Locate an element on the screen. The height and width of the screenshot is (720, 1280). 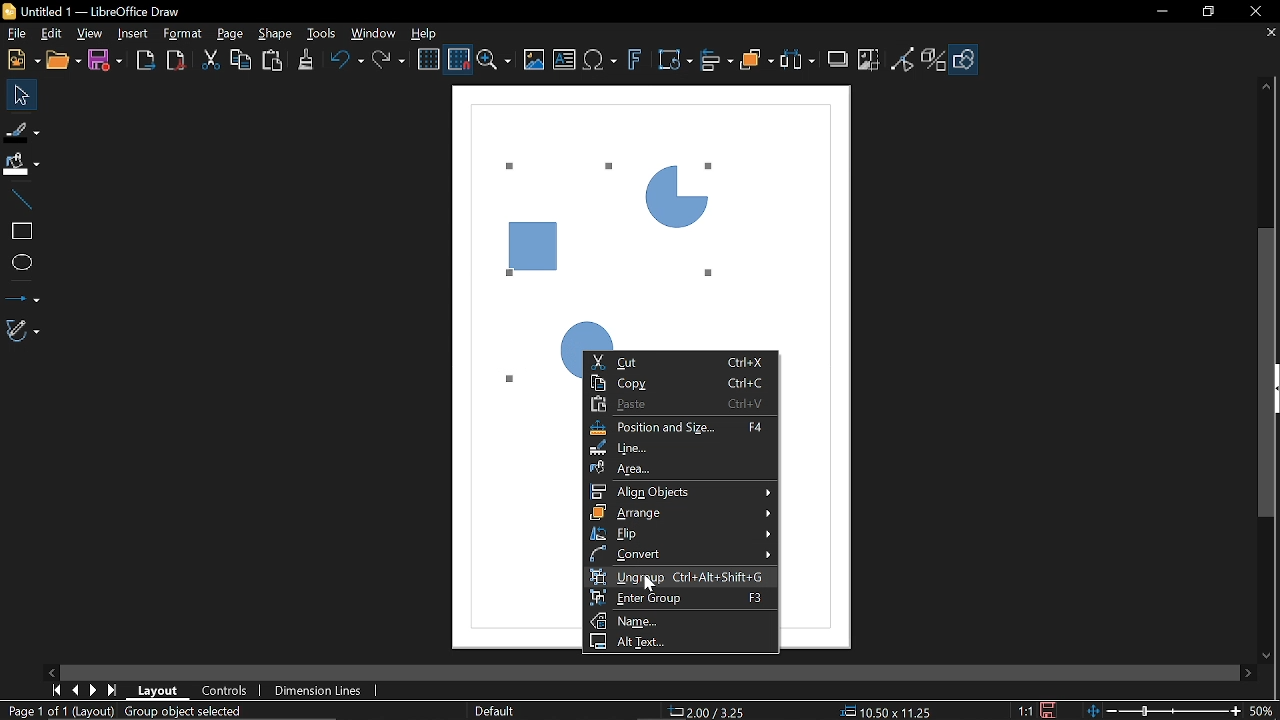
Flip is located at coordinates (680, 532).